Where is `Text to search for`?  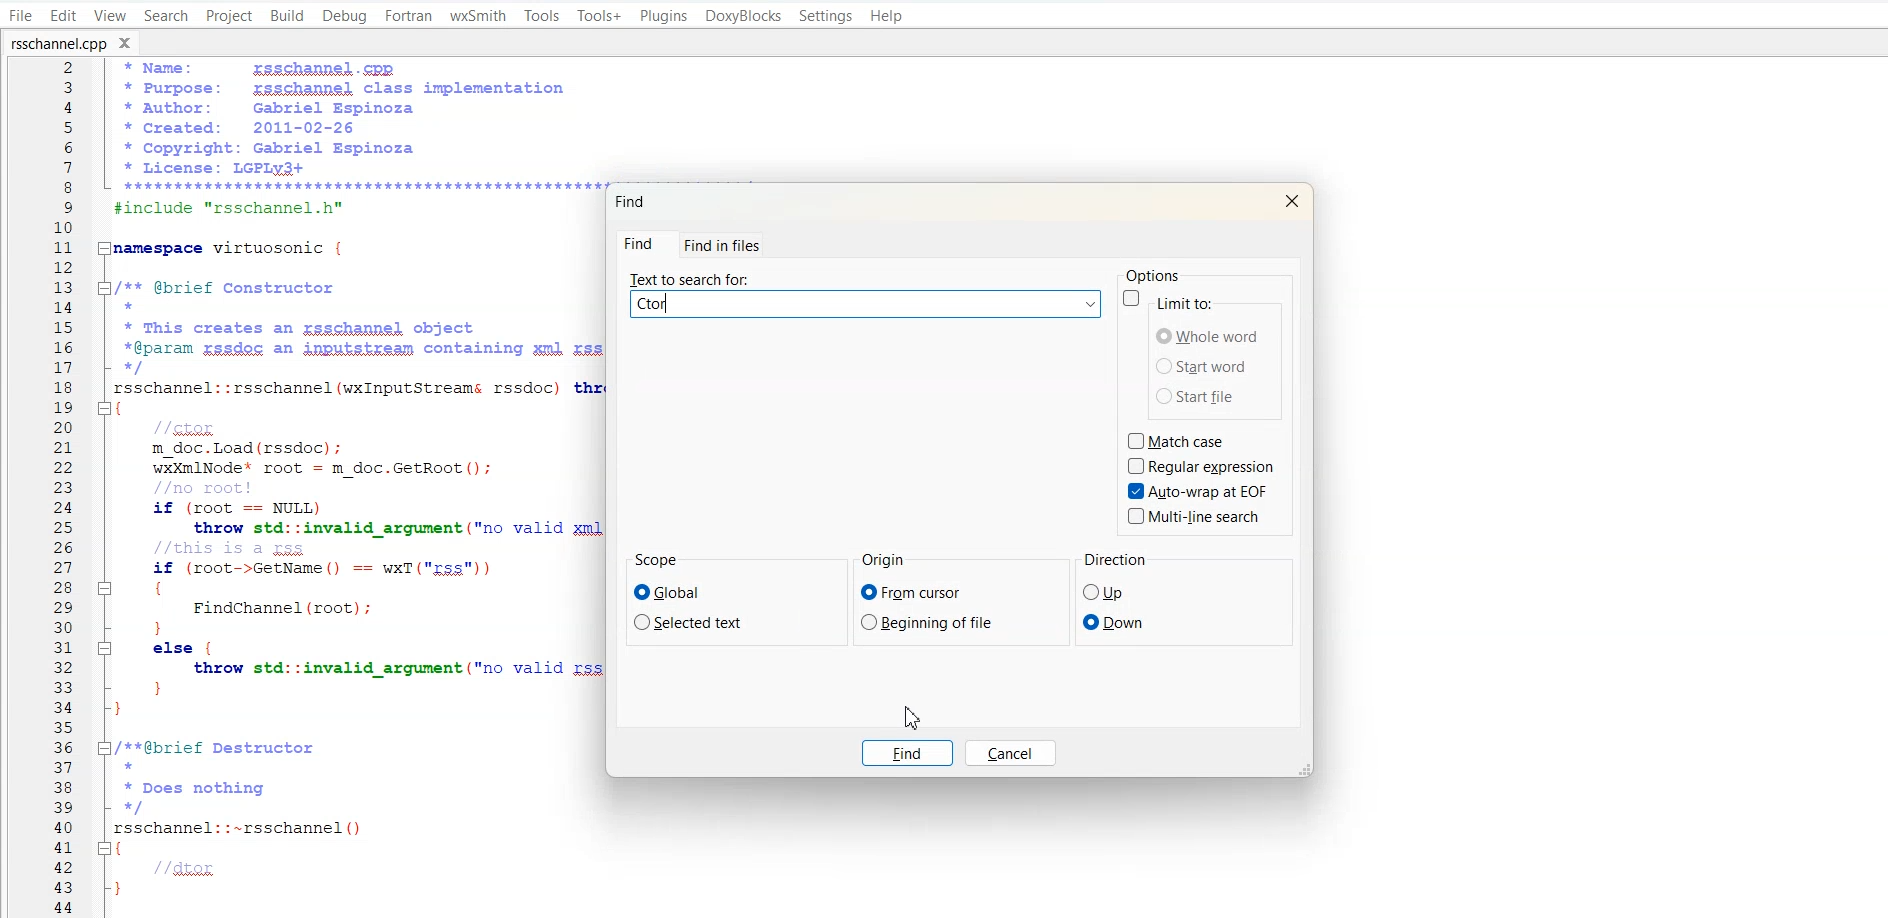
Text to search for is located at coordinates (847, 277).